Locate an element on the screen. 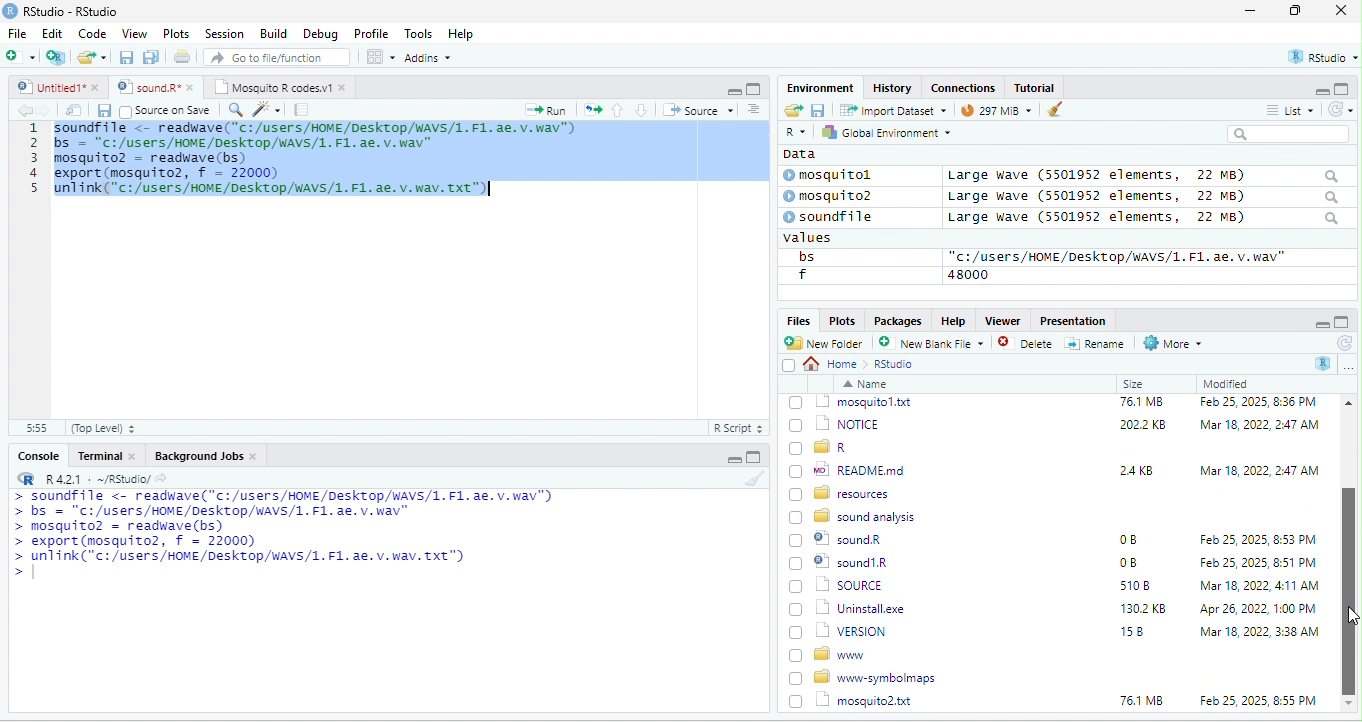 Image resolution: width=1362 pixels, height=722 pixels. 48000 is located at coordinates (969, 274).